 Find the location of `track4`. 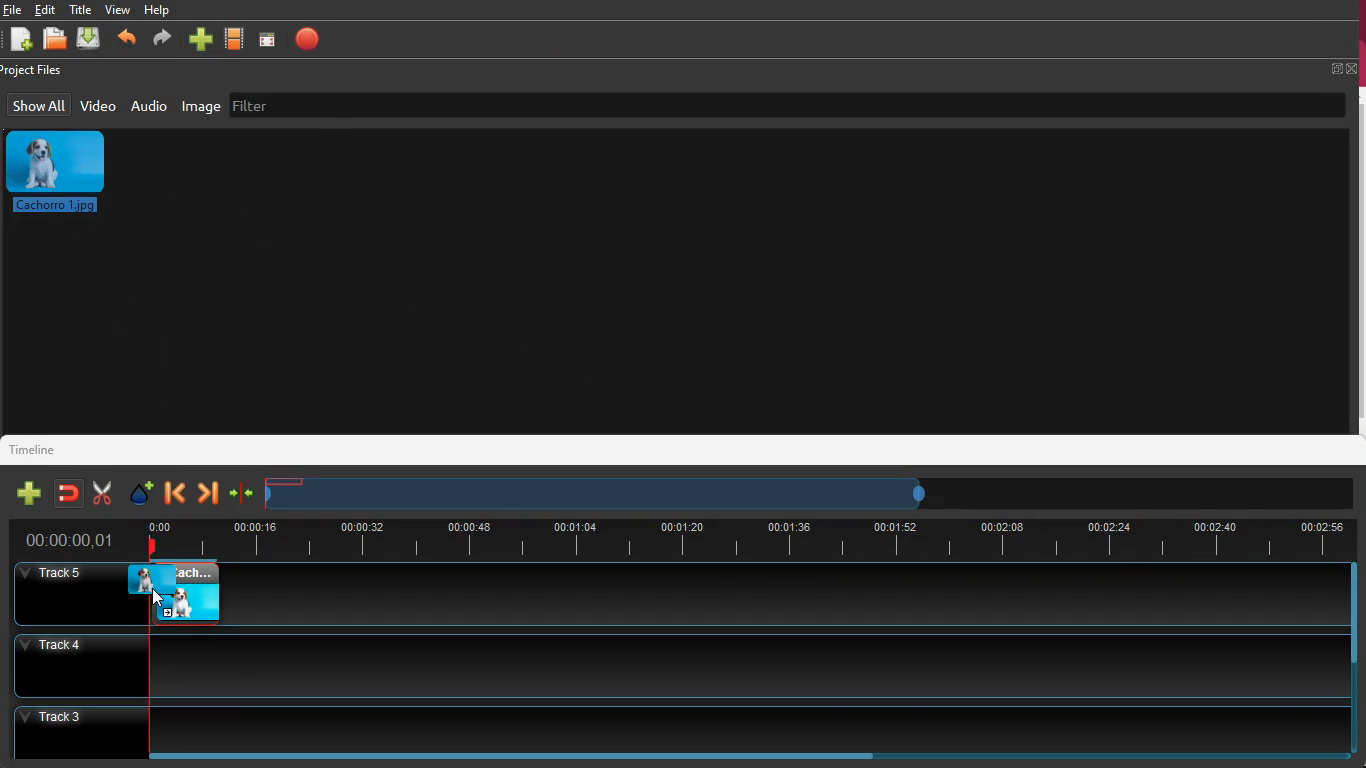

track4 is located at coordinates (666, 663).